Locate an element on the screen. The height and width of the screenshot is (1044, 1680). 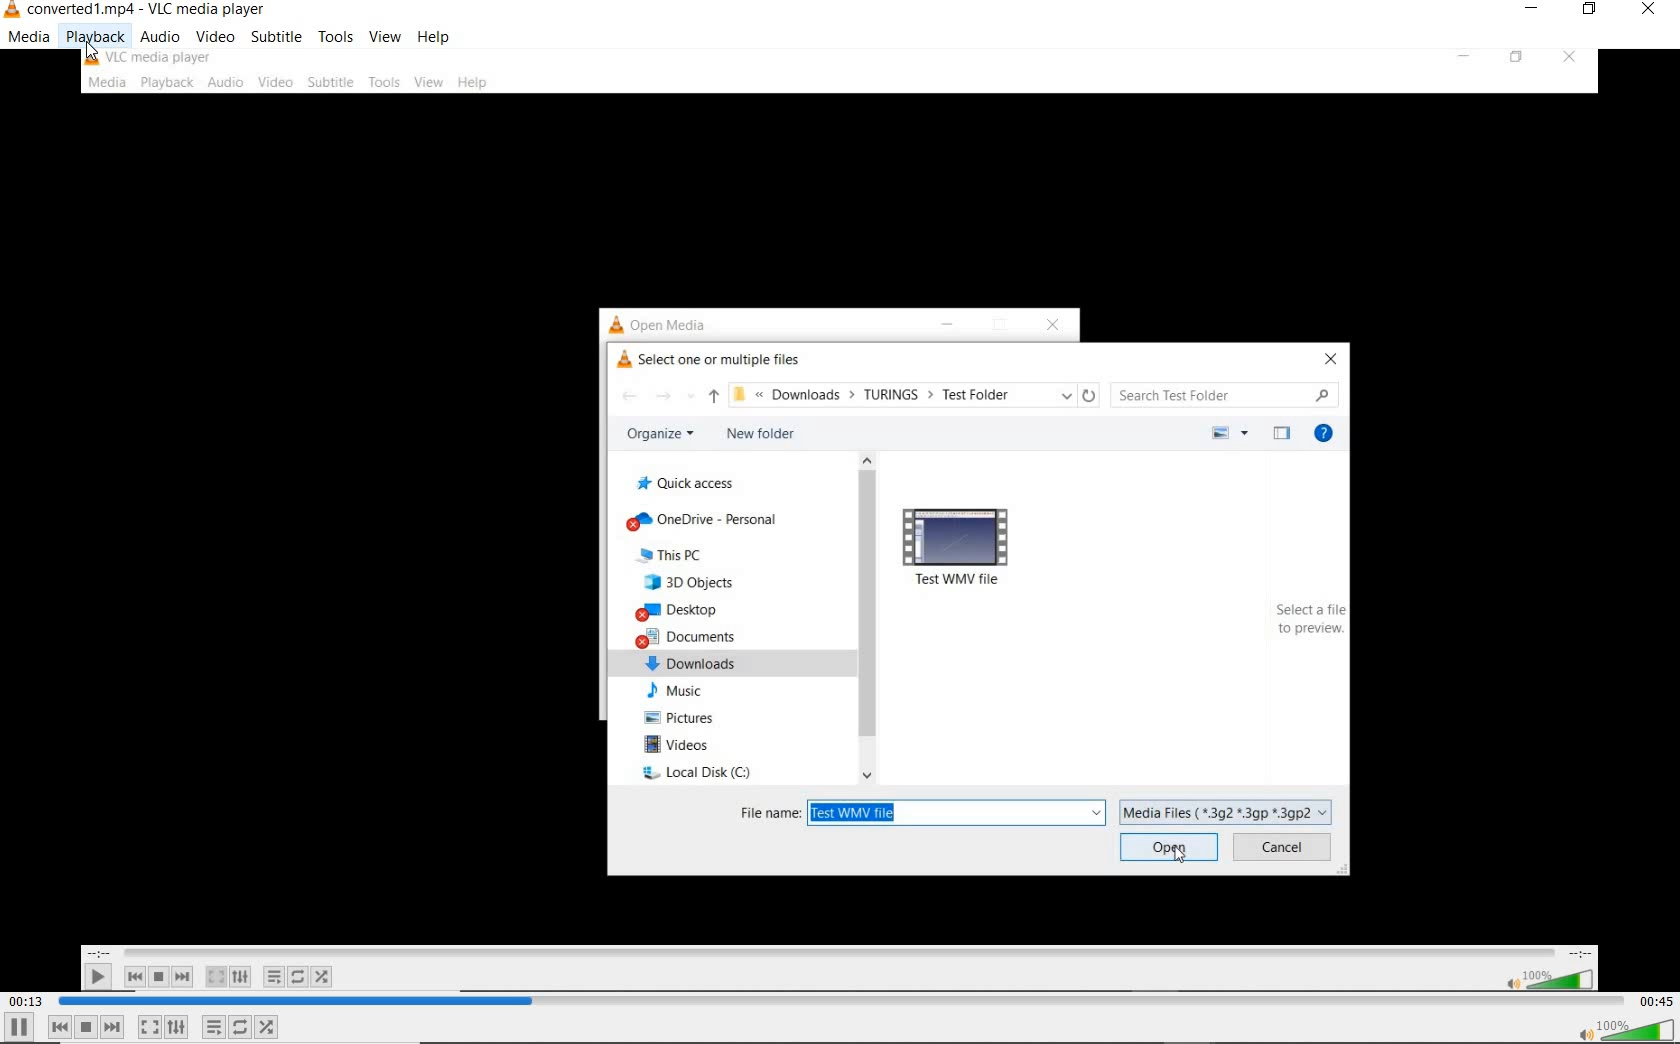
minimize is located at coordinates (1532, 8).